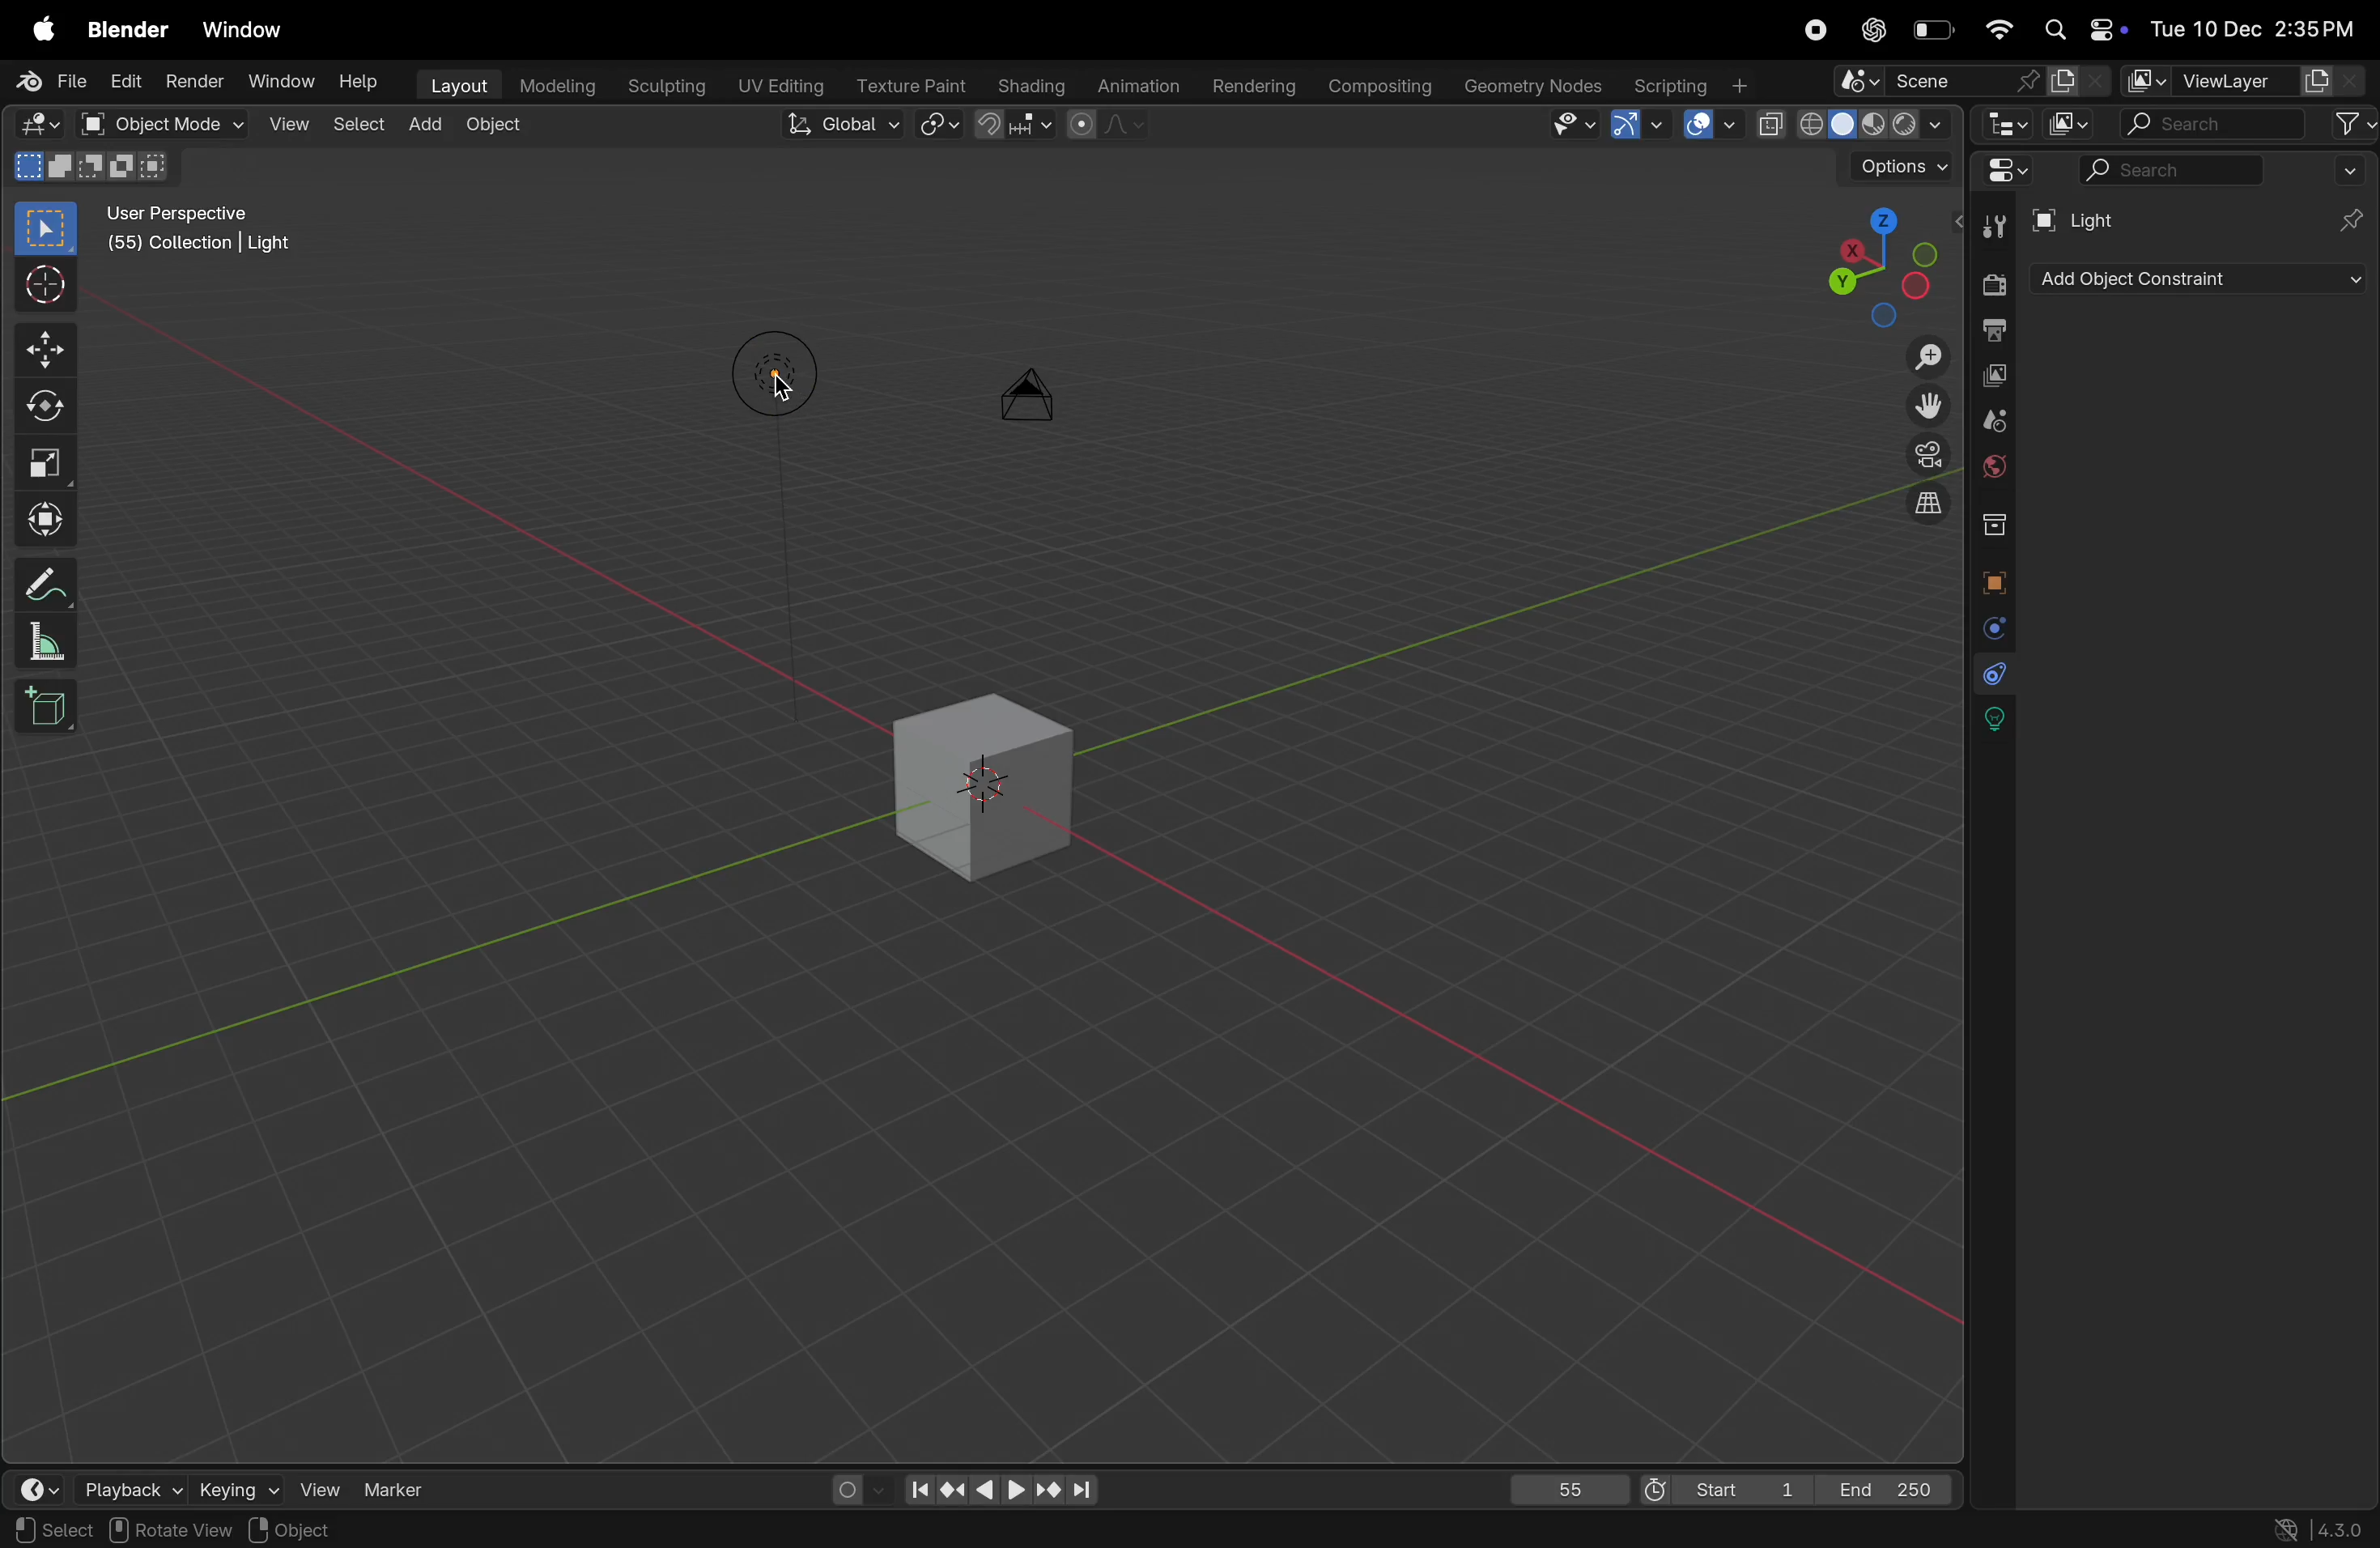 This screenshot has height=1548, width=2380. I want to click on Objects, so click(299, 1529).